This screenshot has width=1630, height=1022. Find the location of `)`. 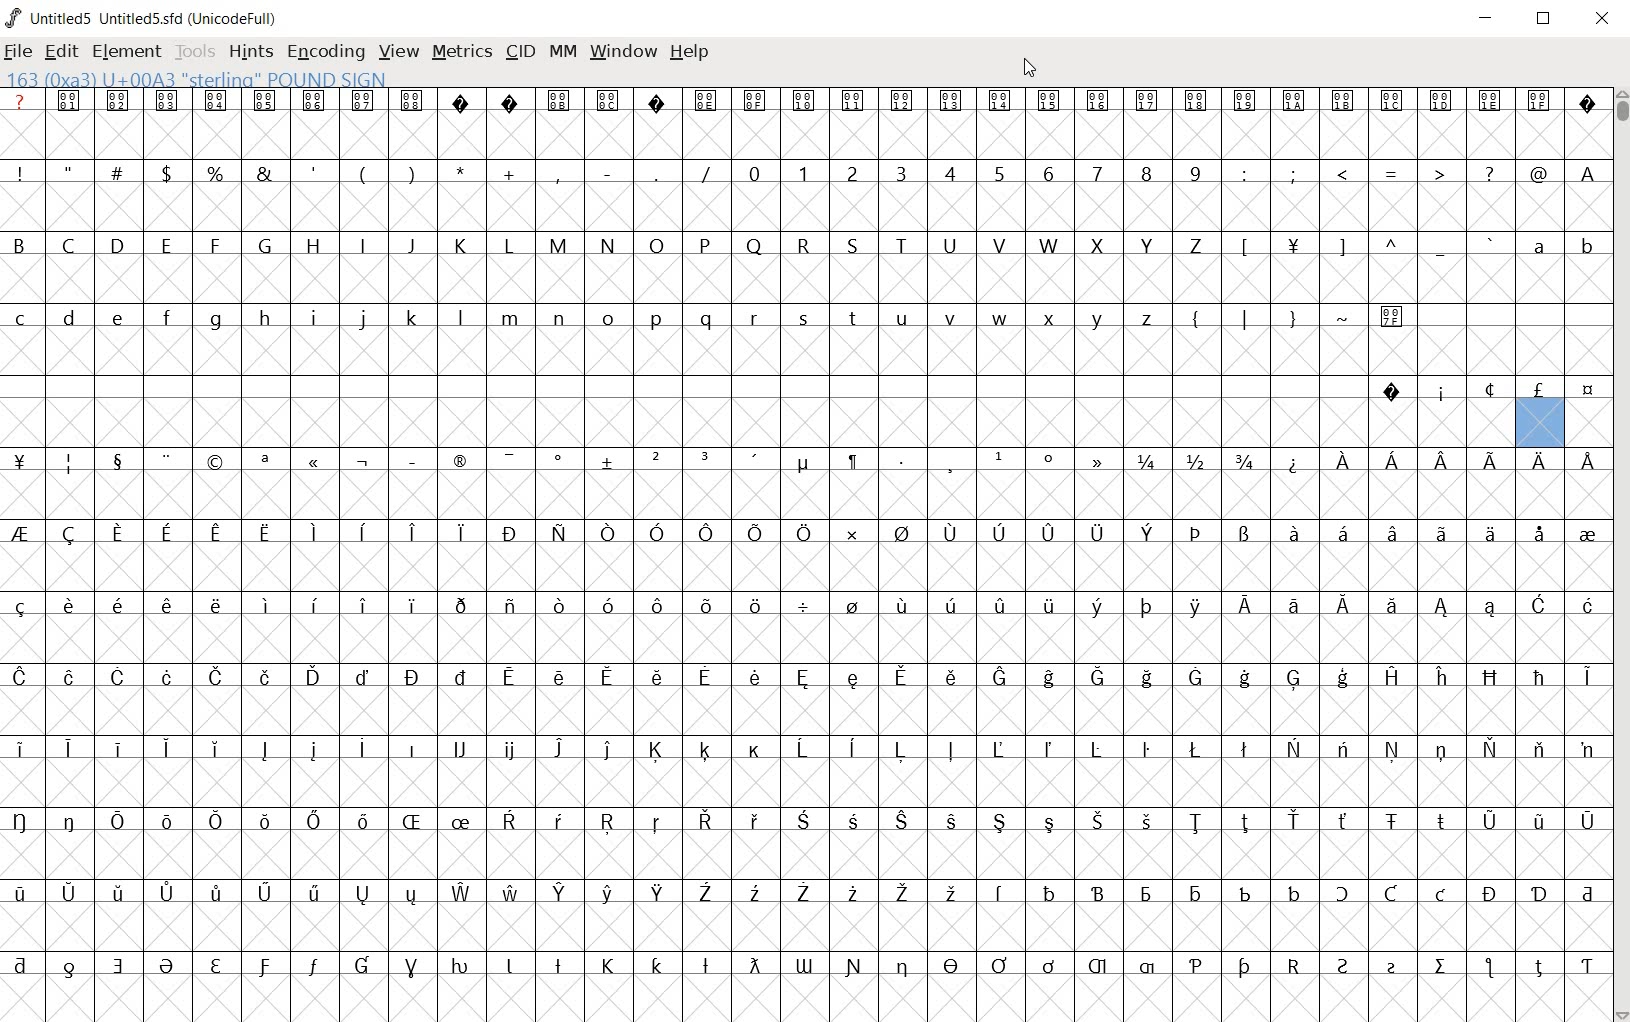

) is located at coordinates (414, 172).